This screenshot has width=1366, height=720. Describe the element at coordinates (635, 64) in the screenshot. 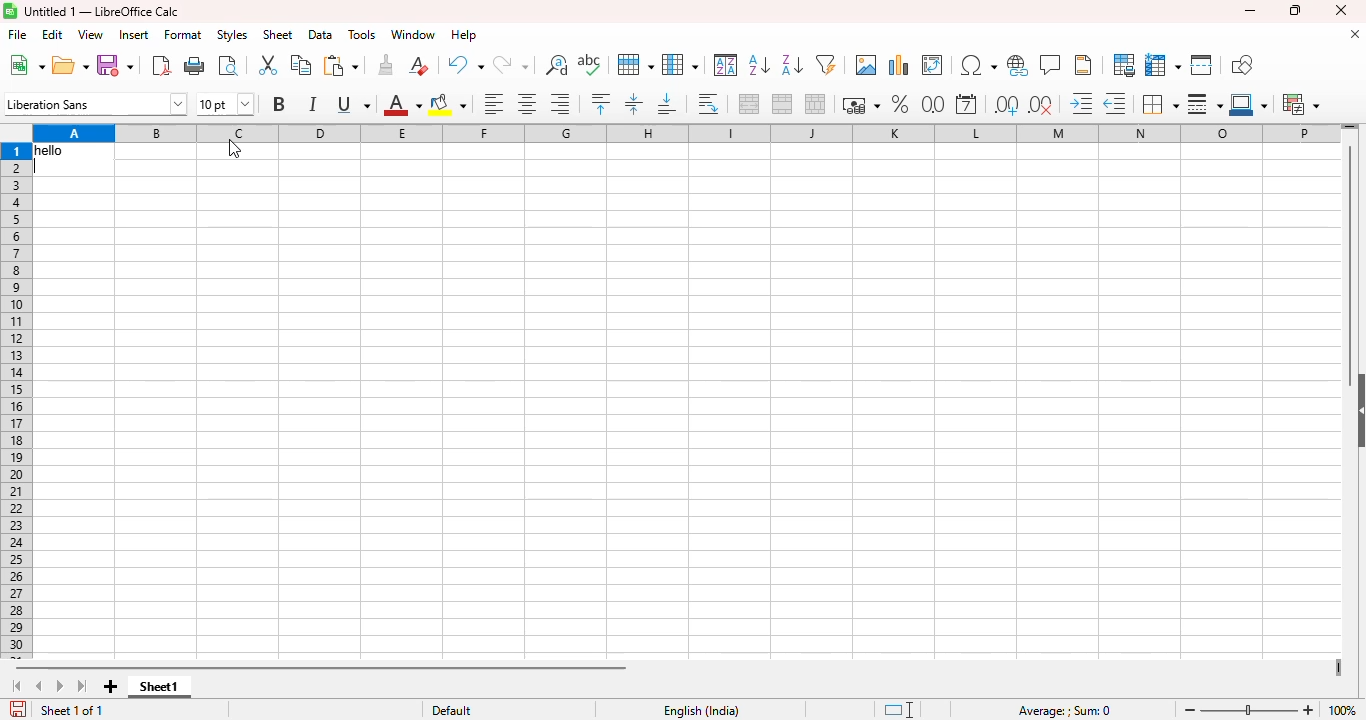

I see `row` at that location.